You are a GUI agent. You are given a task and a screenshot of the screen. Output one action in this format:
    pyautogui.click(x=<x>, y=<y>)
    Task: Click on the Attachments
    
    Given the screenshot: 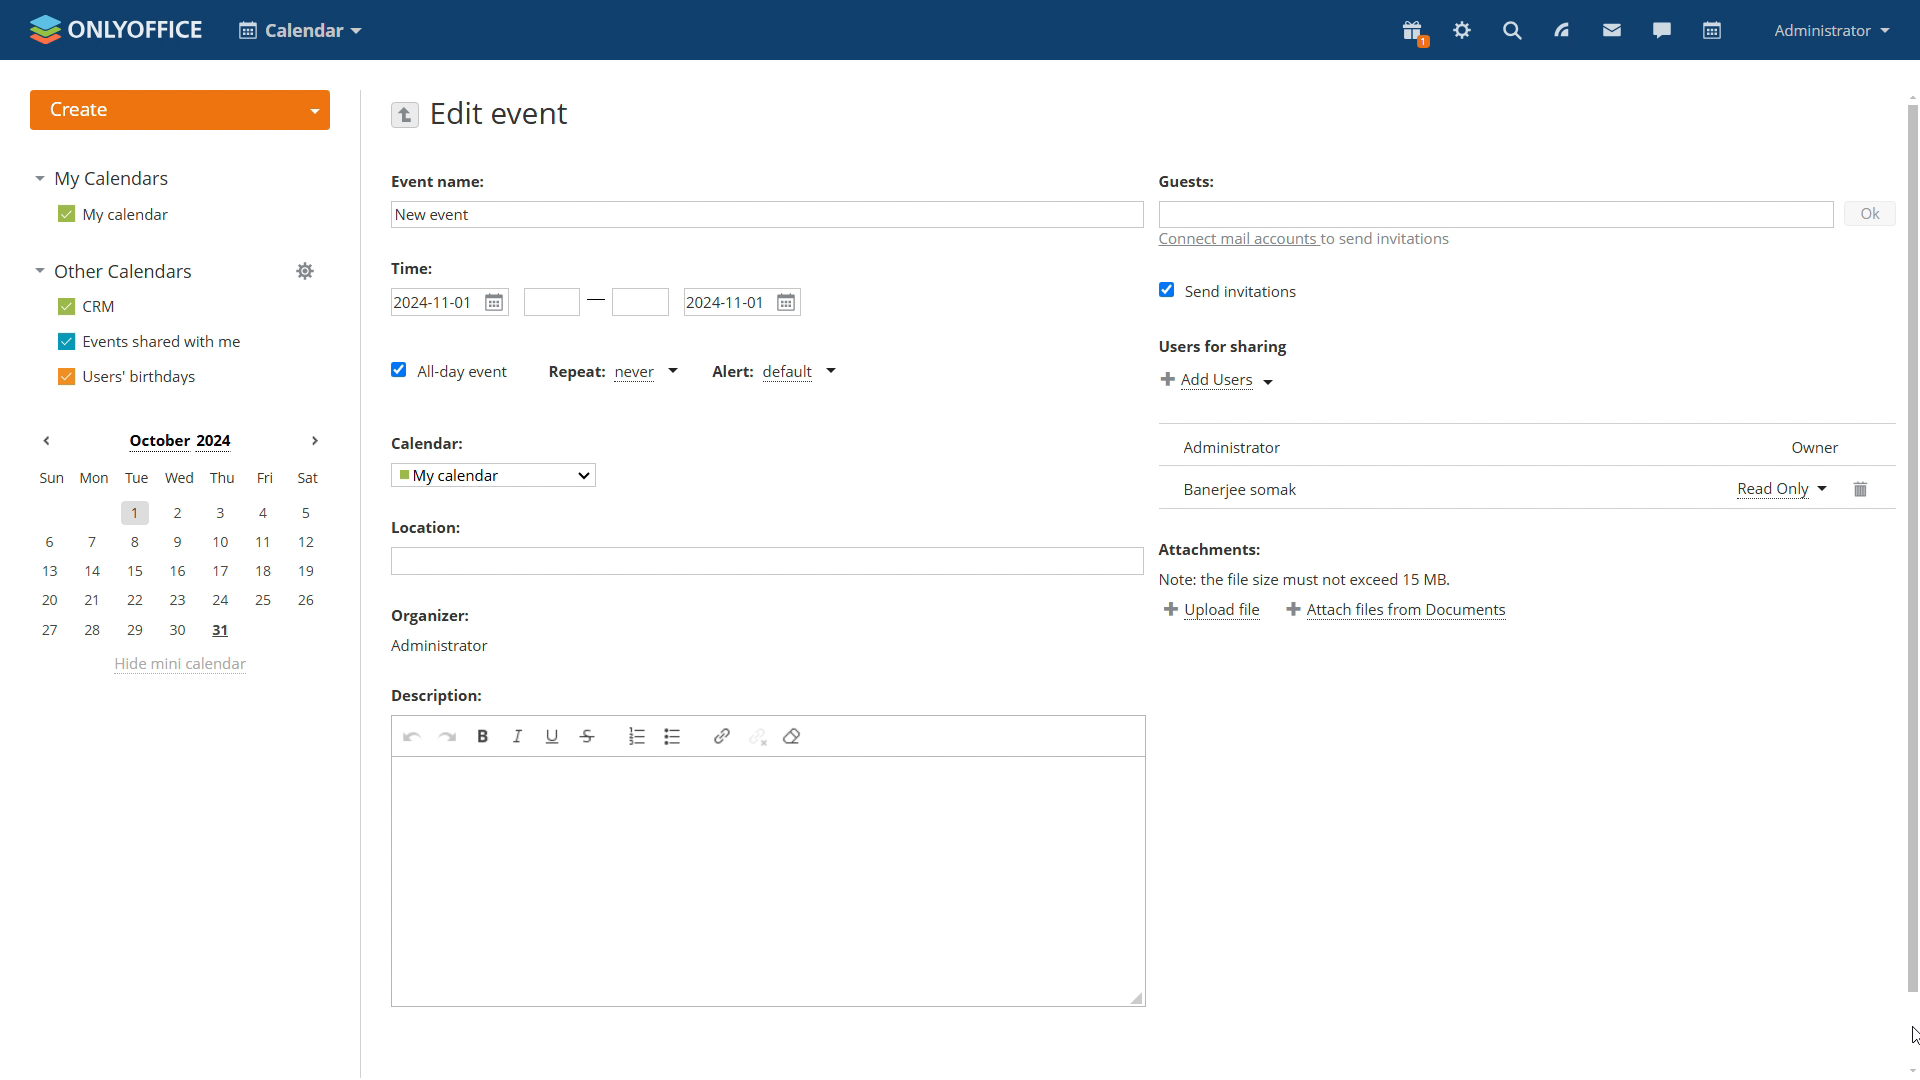 What is the action you would take?
    pyautogui.click(x=1211, y=549)
    